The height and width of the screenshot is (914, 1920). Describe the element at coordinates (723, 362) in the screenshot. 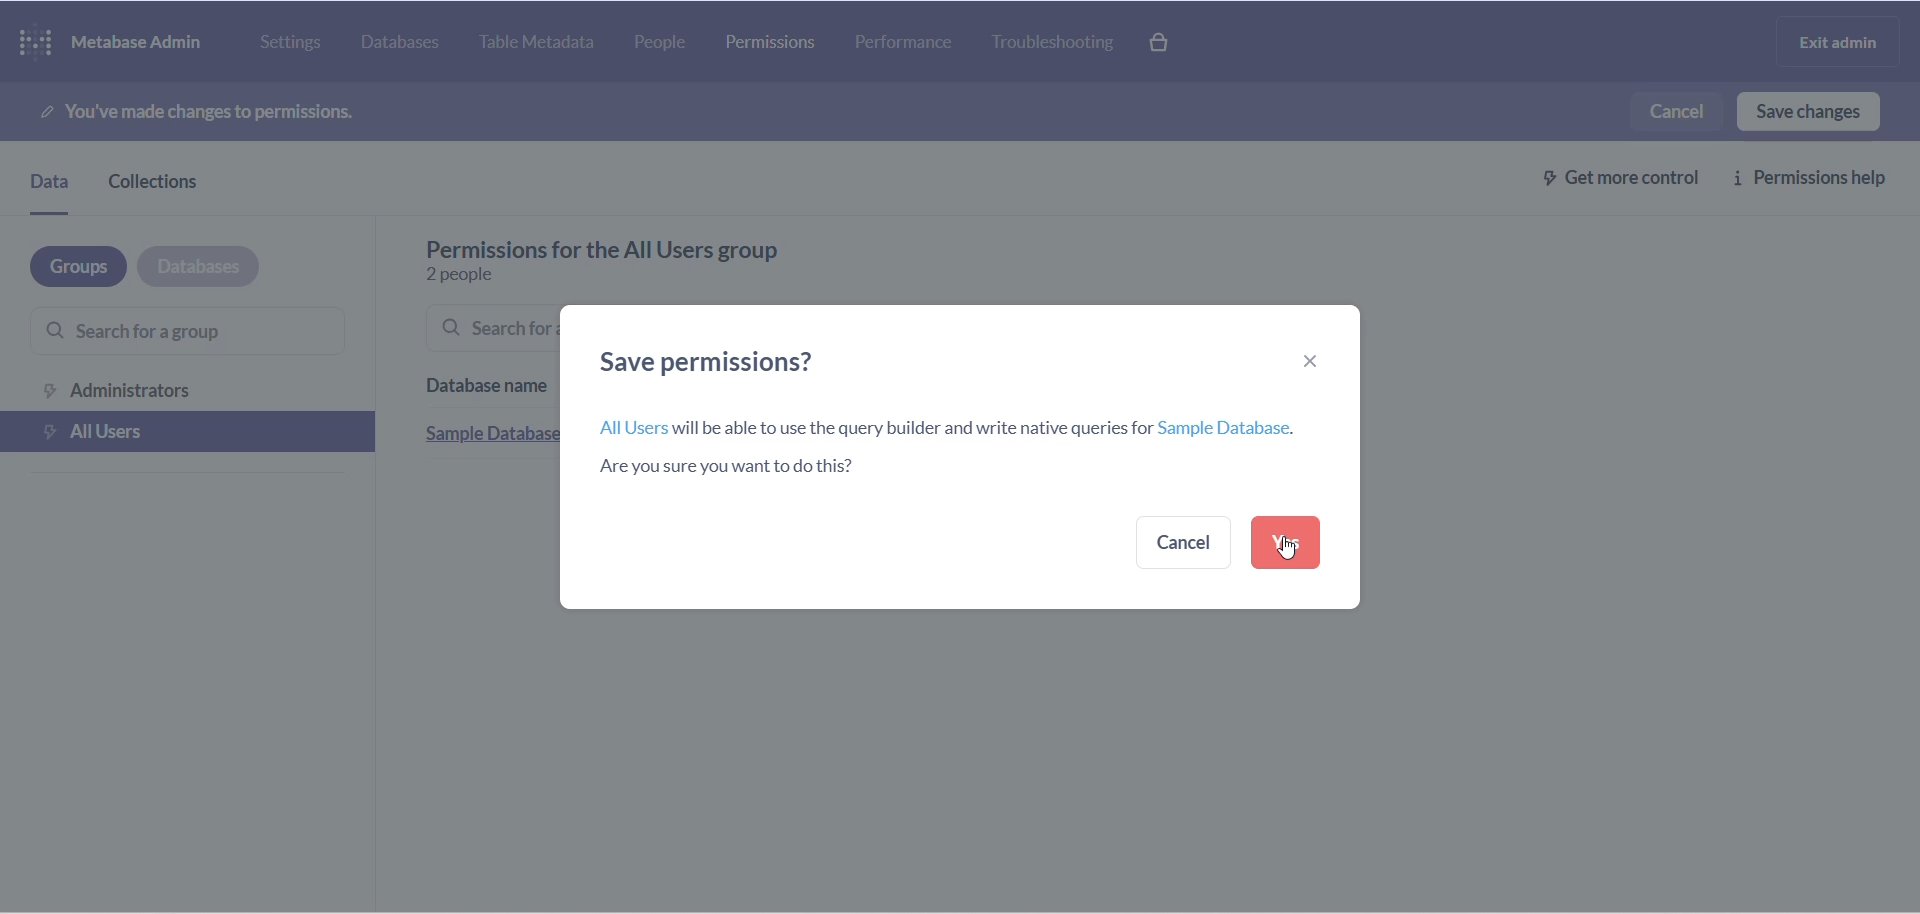

I see `save permission heading` at that location.